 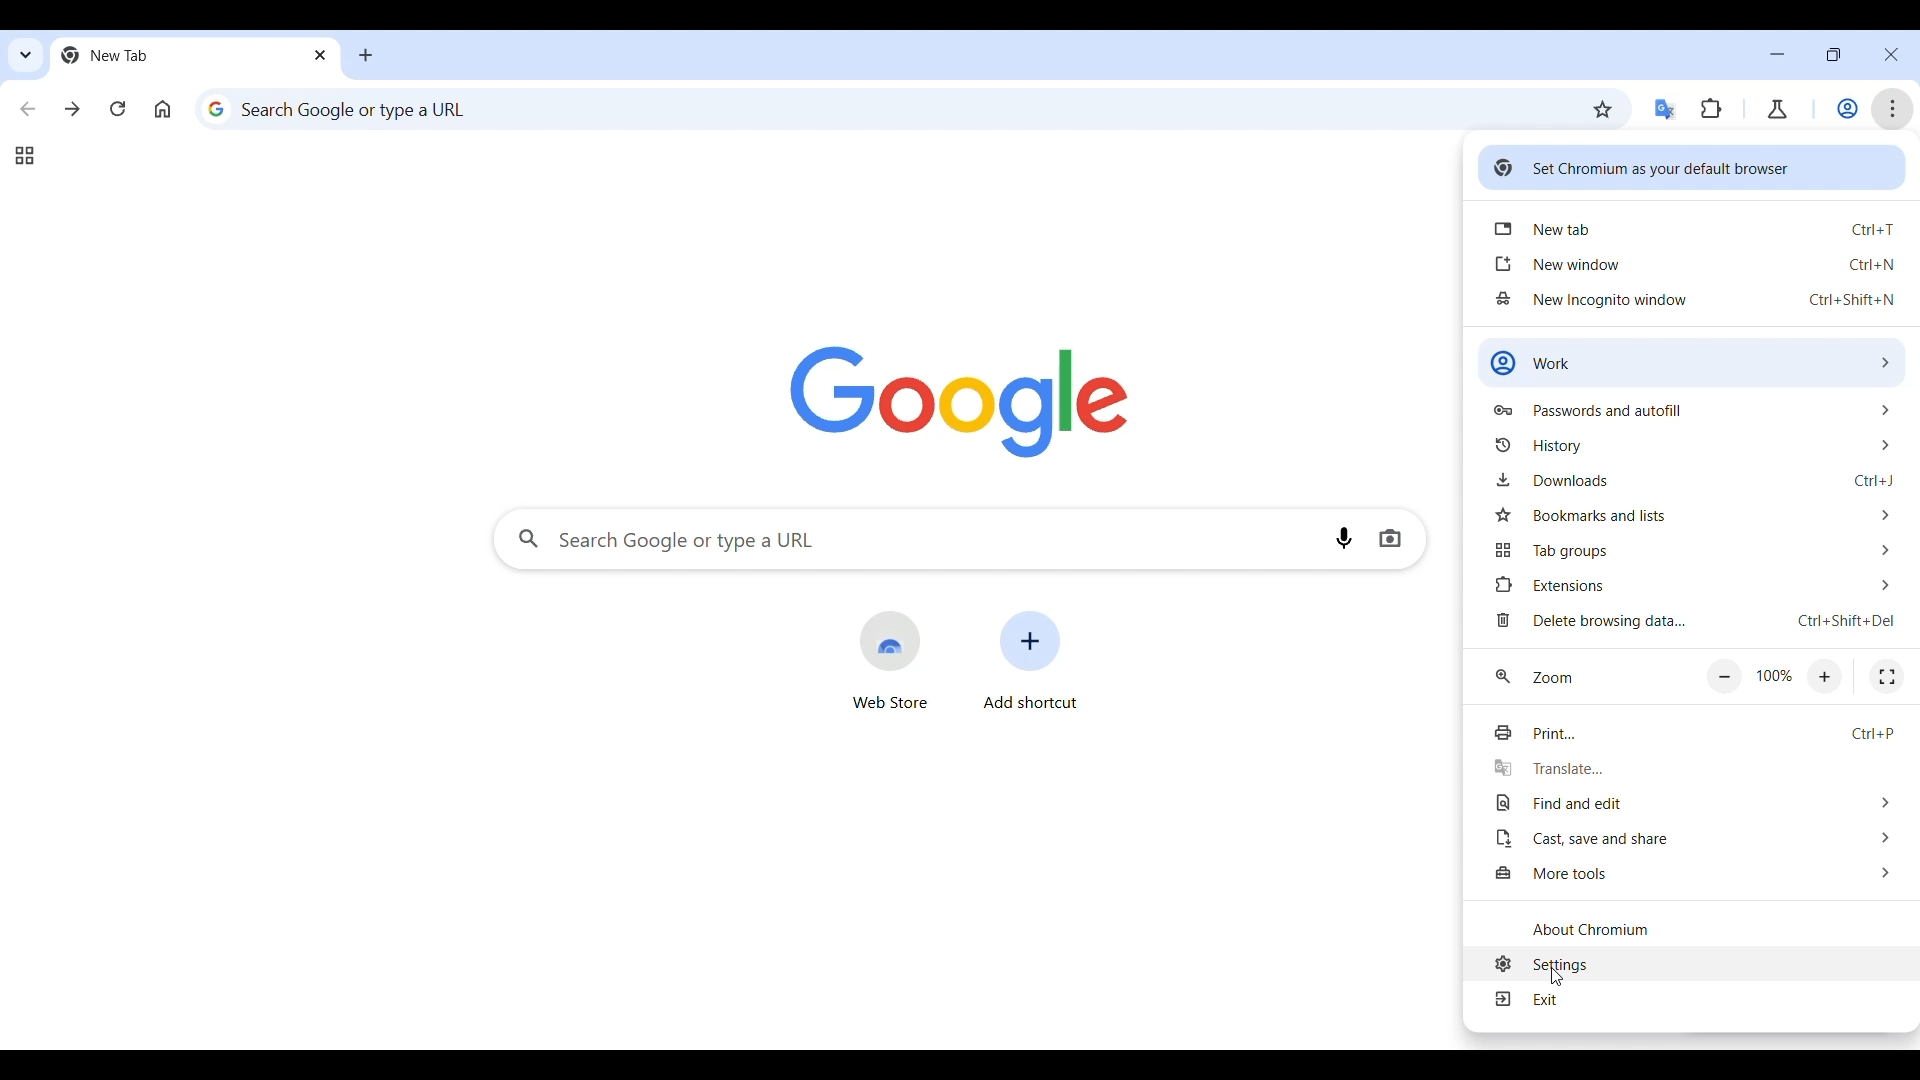 I want to click on Work options, so click(x=1692, y=361).